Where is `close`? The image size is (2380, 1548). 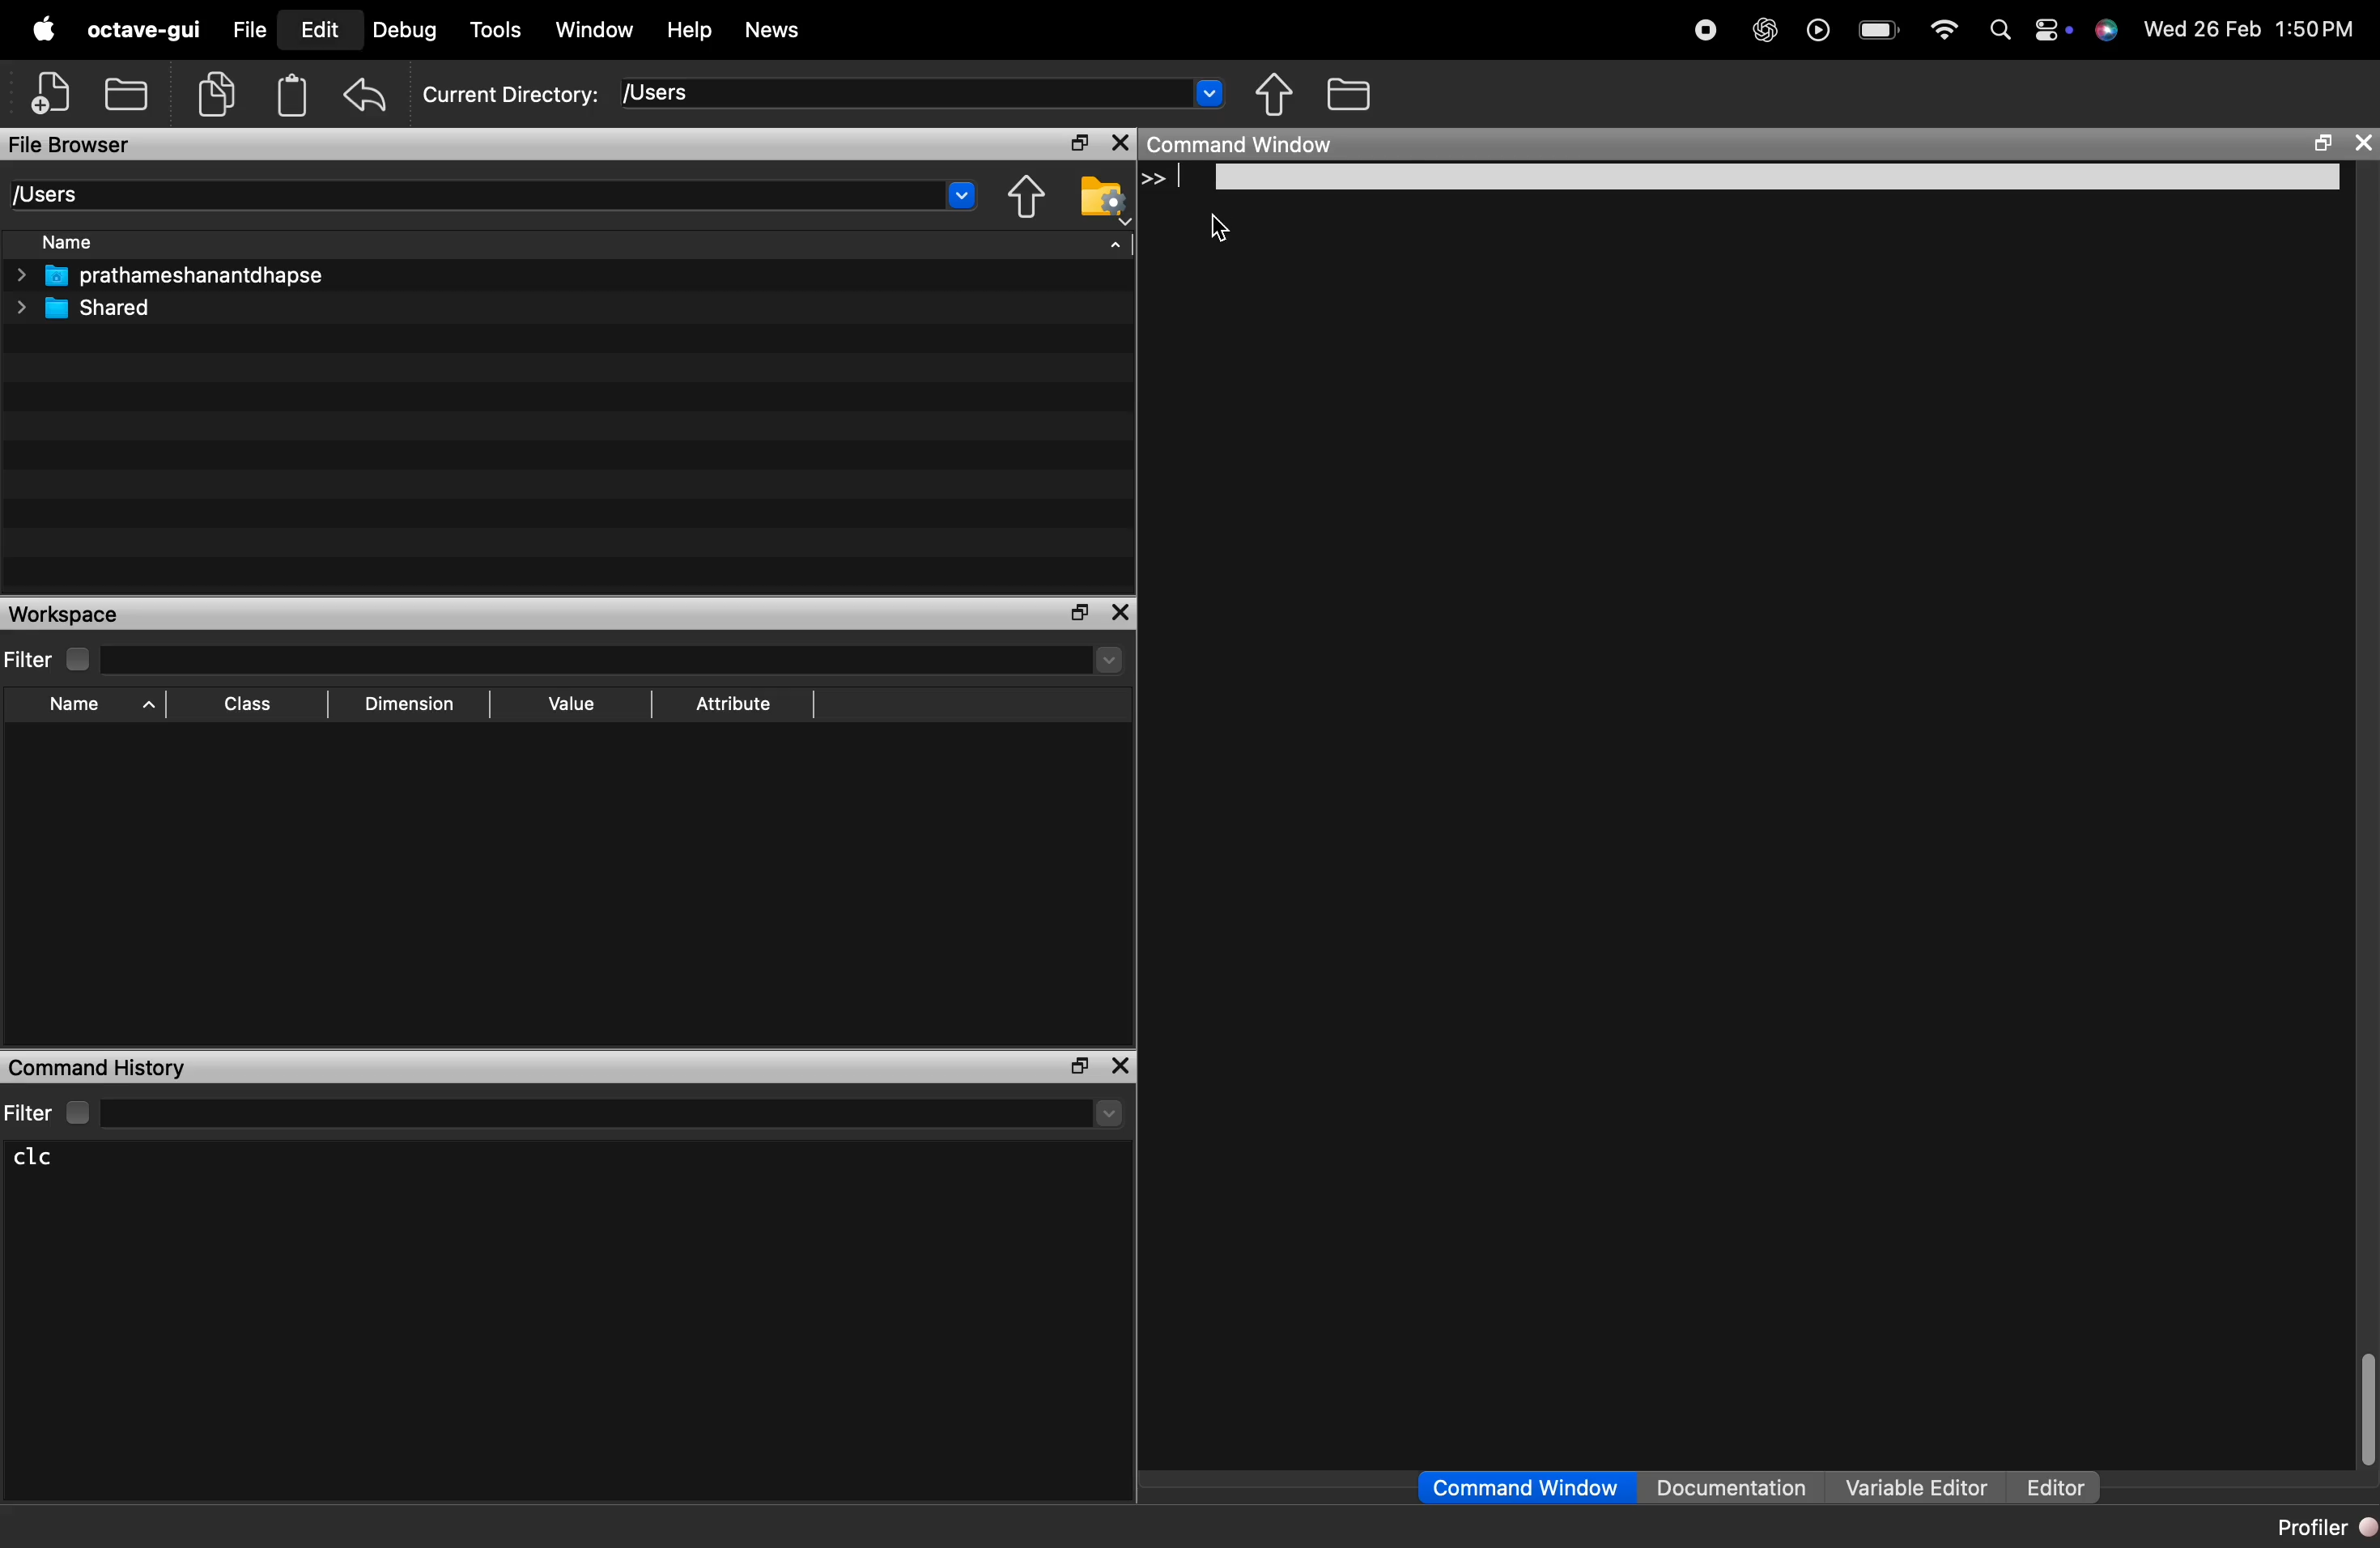 close is located at coordinates (1121, 144).